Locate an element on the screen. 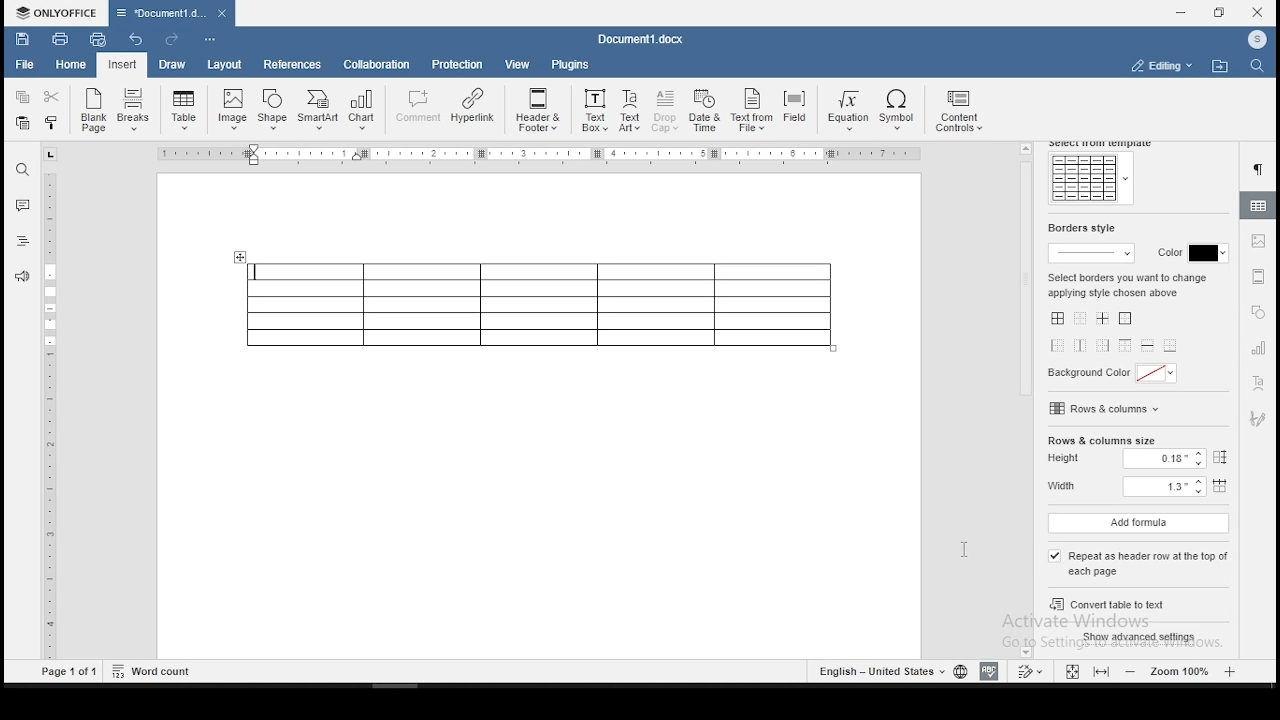  home is located at coordinates (71, 65).